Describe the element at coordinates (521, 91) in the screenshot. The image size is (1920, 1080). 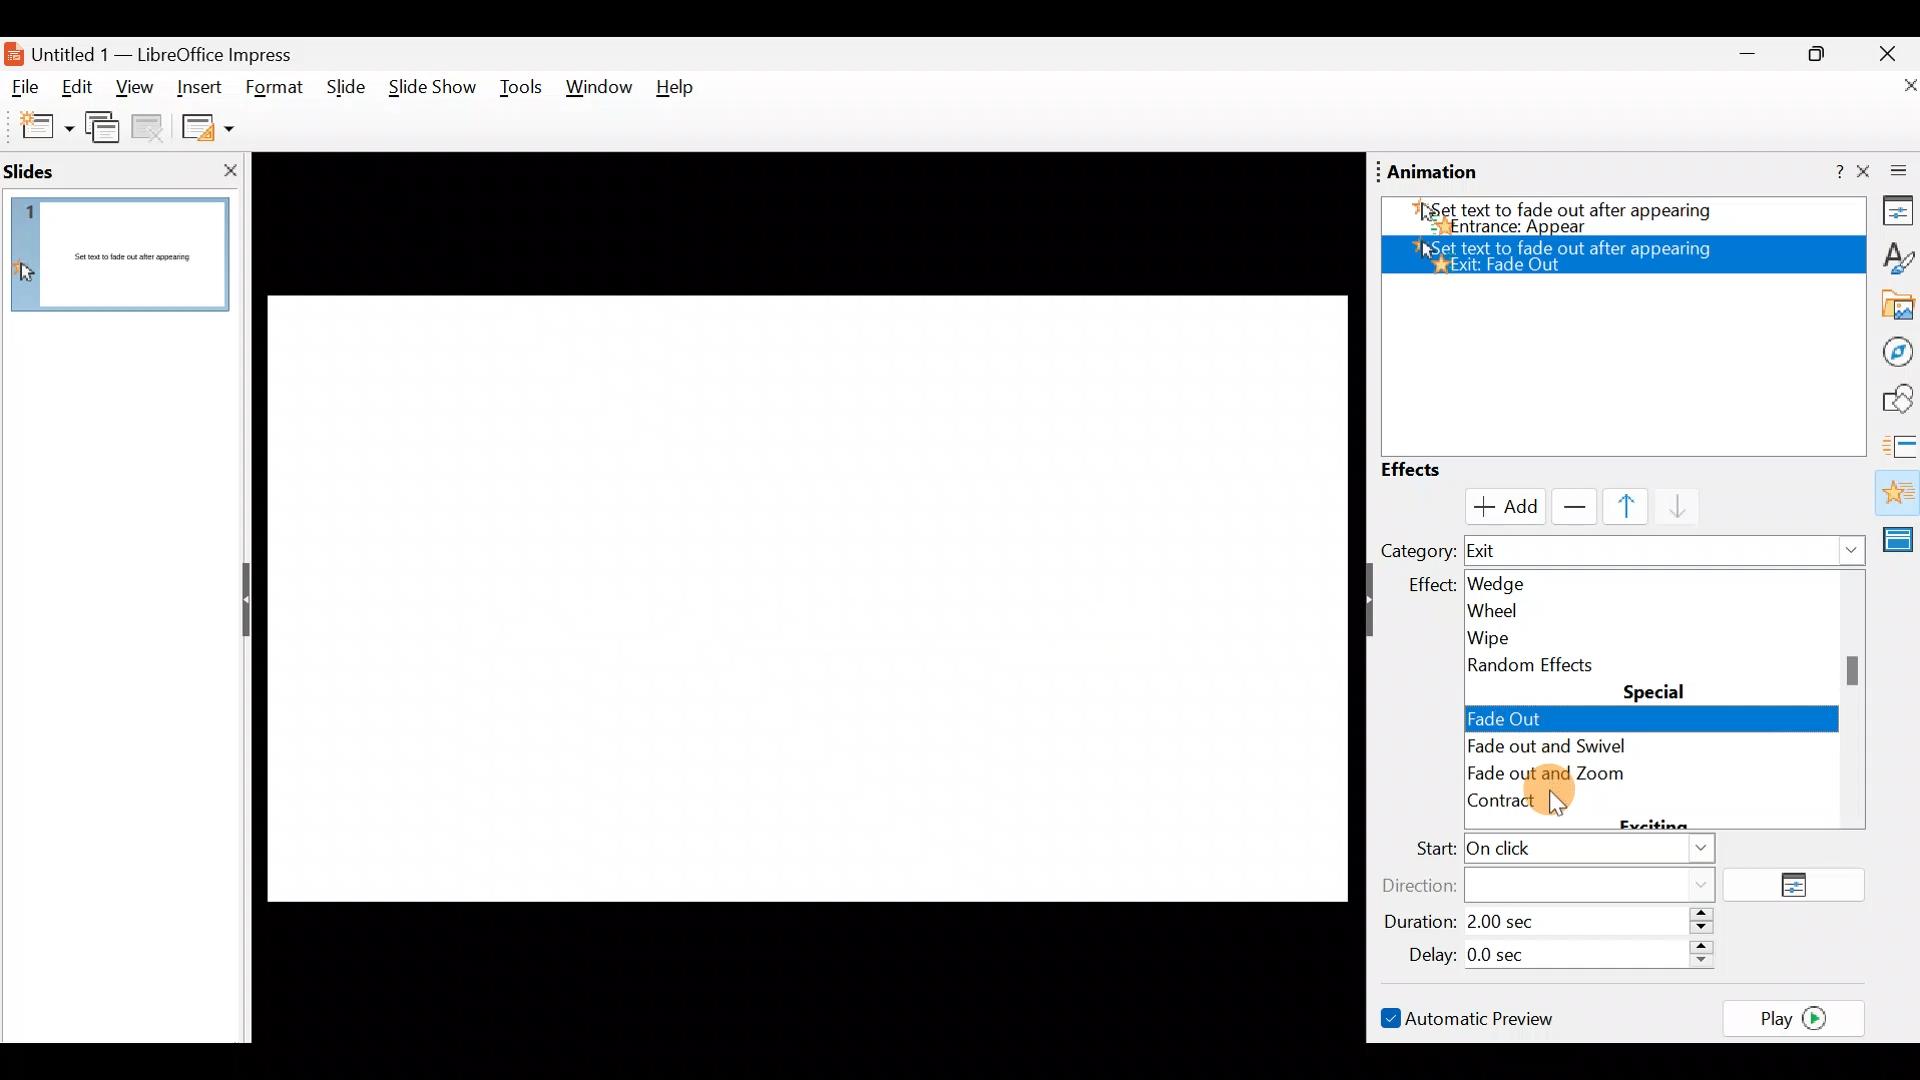
I see `Tools` at that location.